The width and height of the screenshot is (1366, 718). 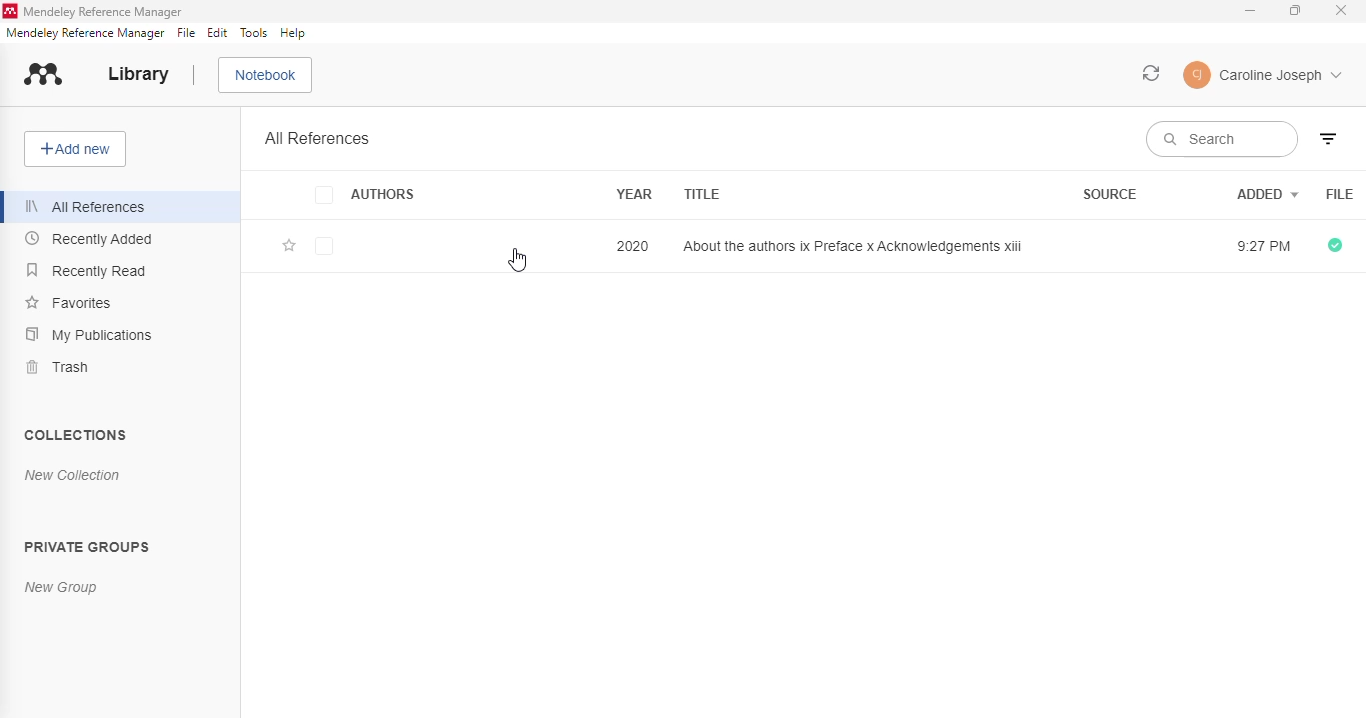 What do you see at coordinates (44, 75) in the screenshot?
I see `logo` at bounding box center [44, 75].